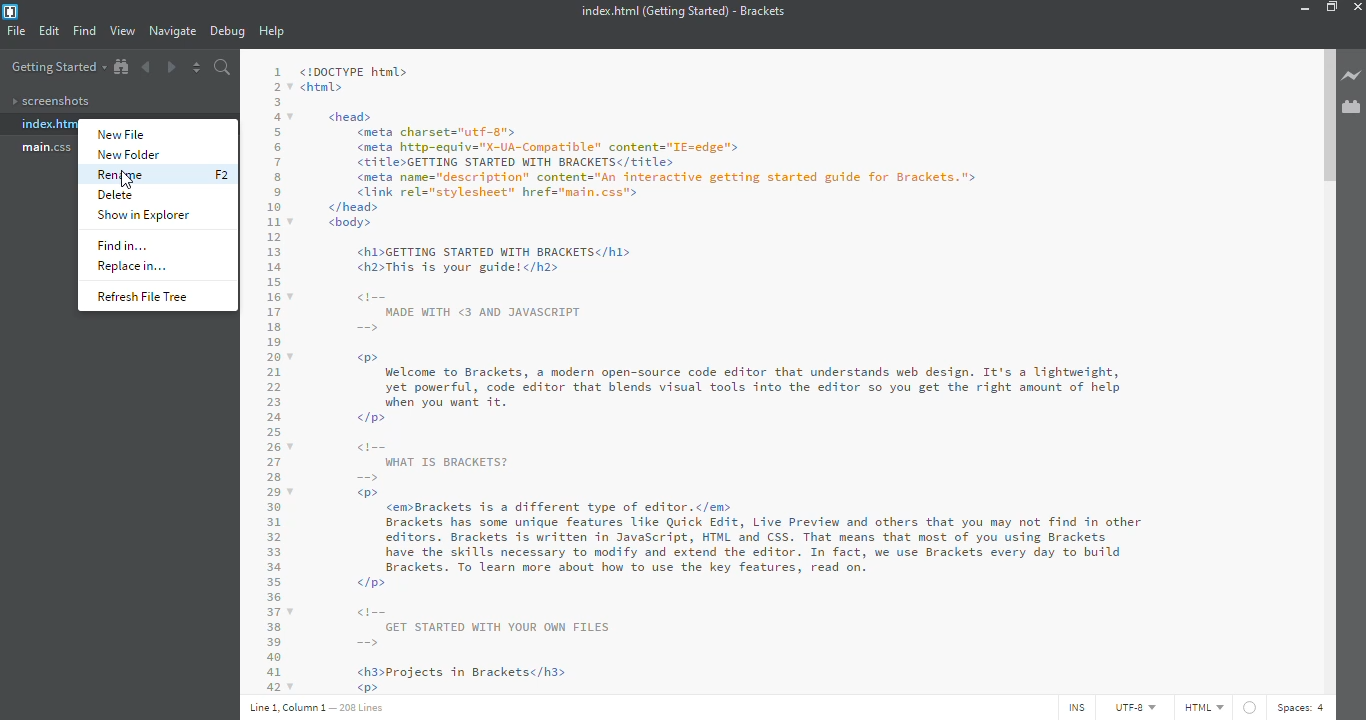  Describe the element at coordinates (1352, 107) in the screenshot. I see `extension manager` at that location.